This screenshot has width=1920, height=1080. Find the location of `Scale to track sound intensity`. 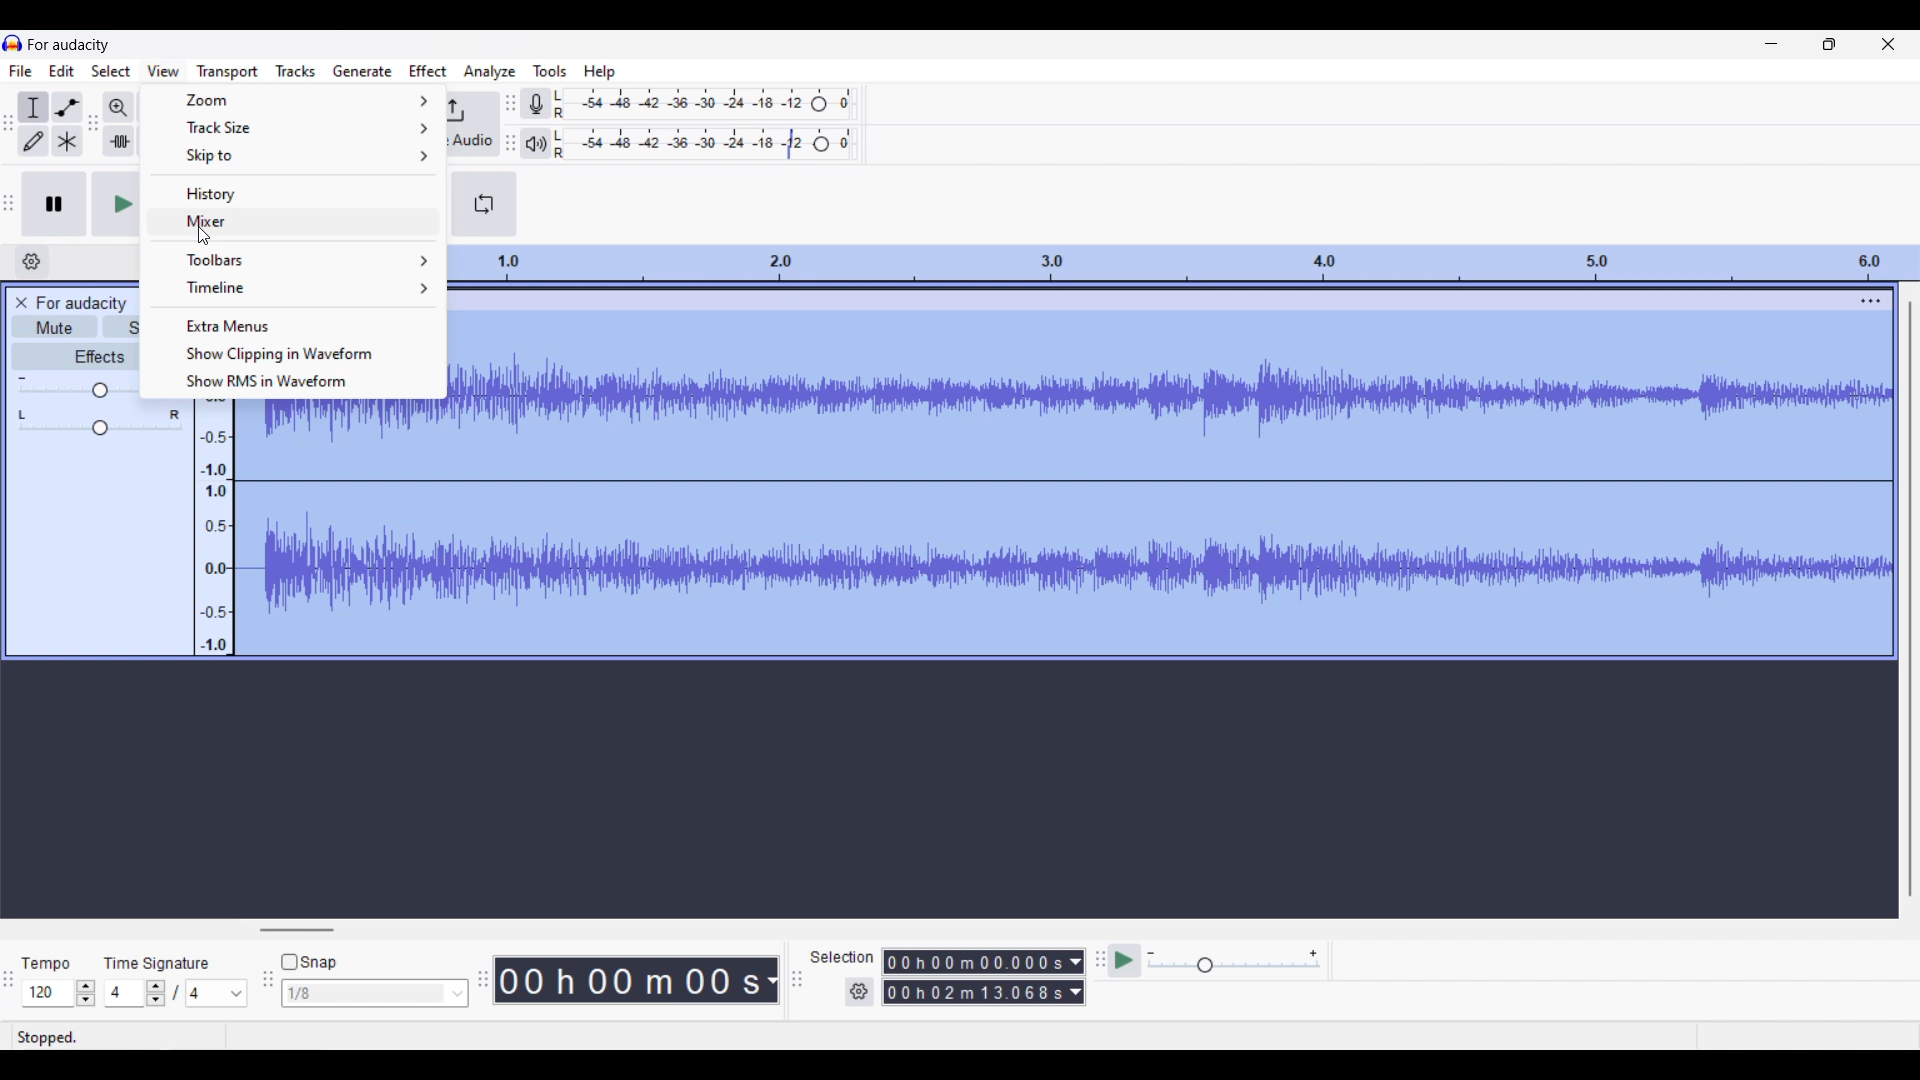

Scale to track sound intensity is located at coordinates (214, 526).